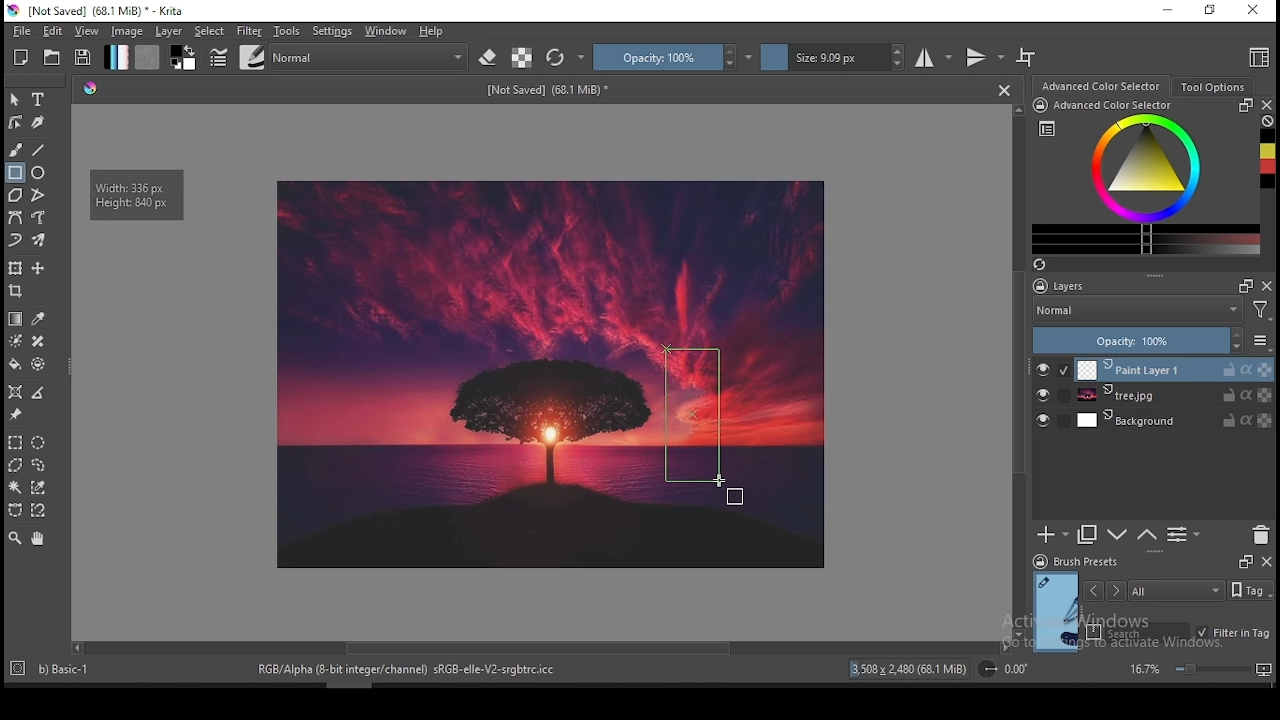 The height and width of the screenshot is (720, 1280). What do you see at coordinates (1169, 12) in the screenshot?
I see `minimize` at bounding box center [1169, 12].